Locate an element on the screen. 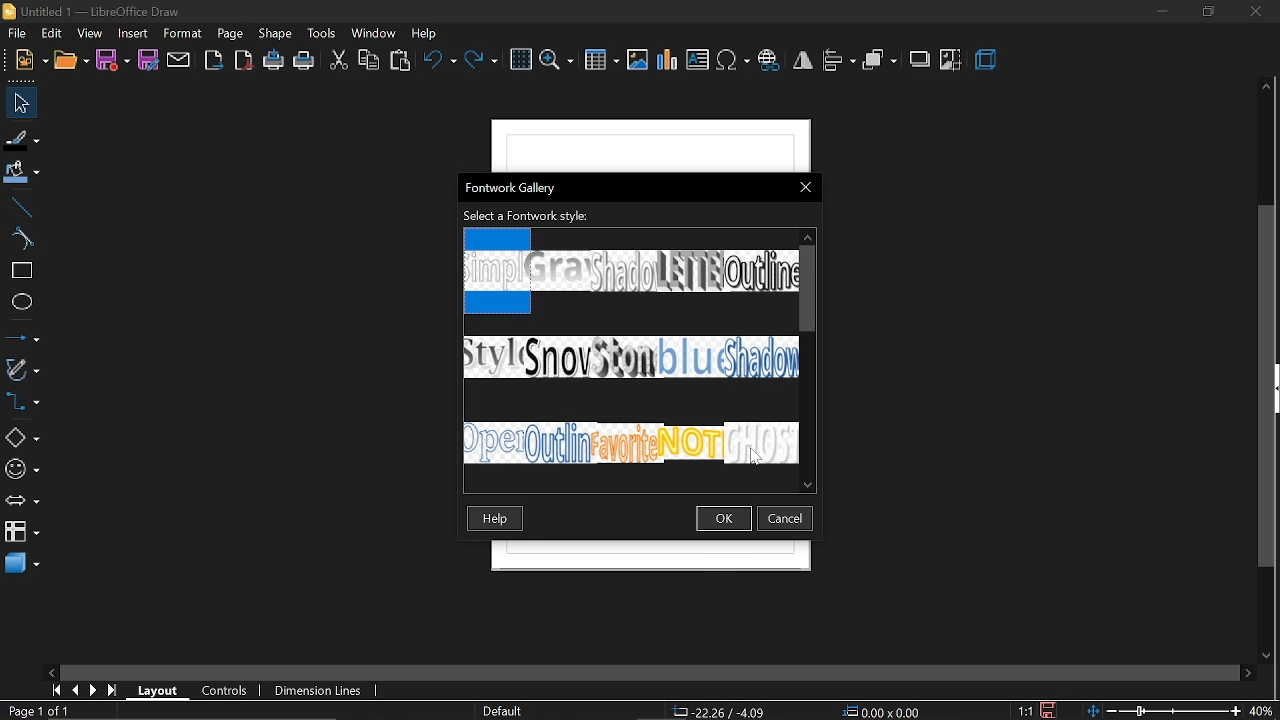 The width and height of the screenshot is (1280, 720). flip is located at coordinates (803, 60).